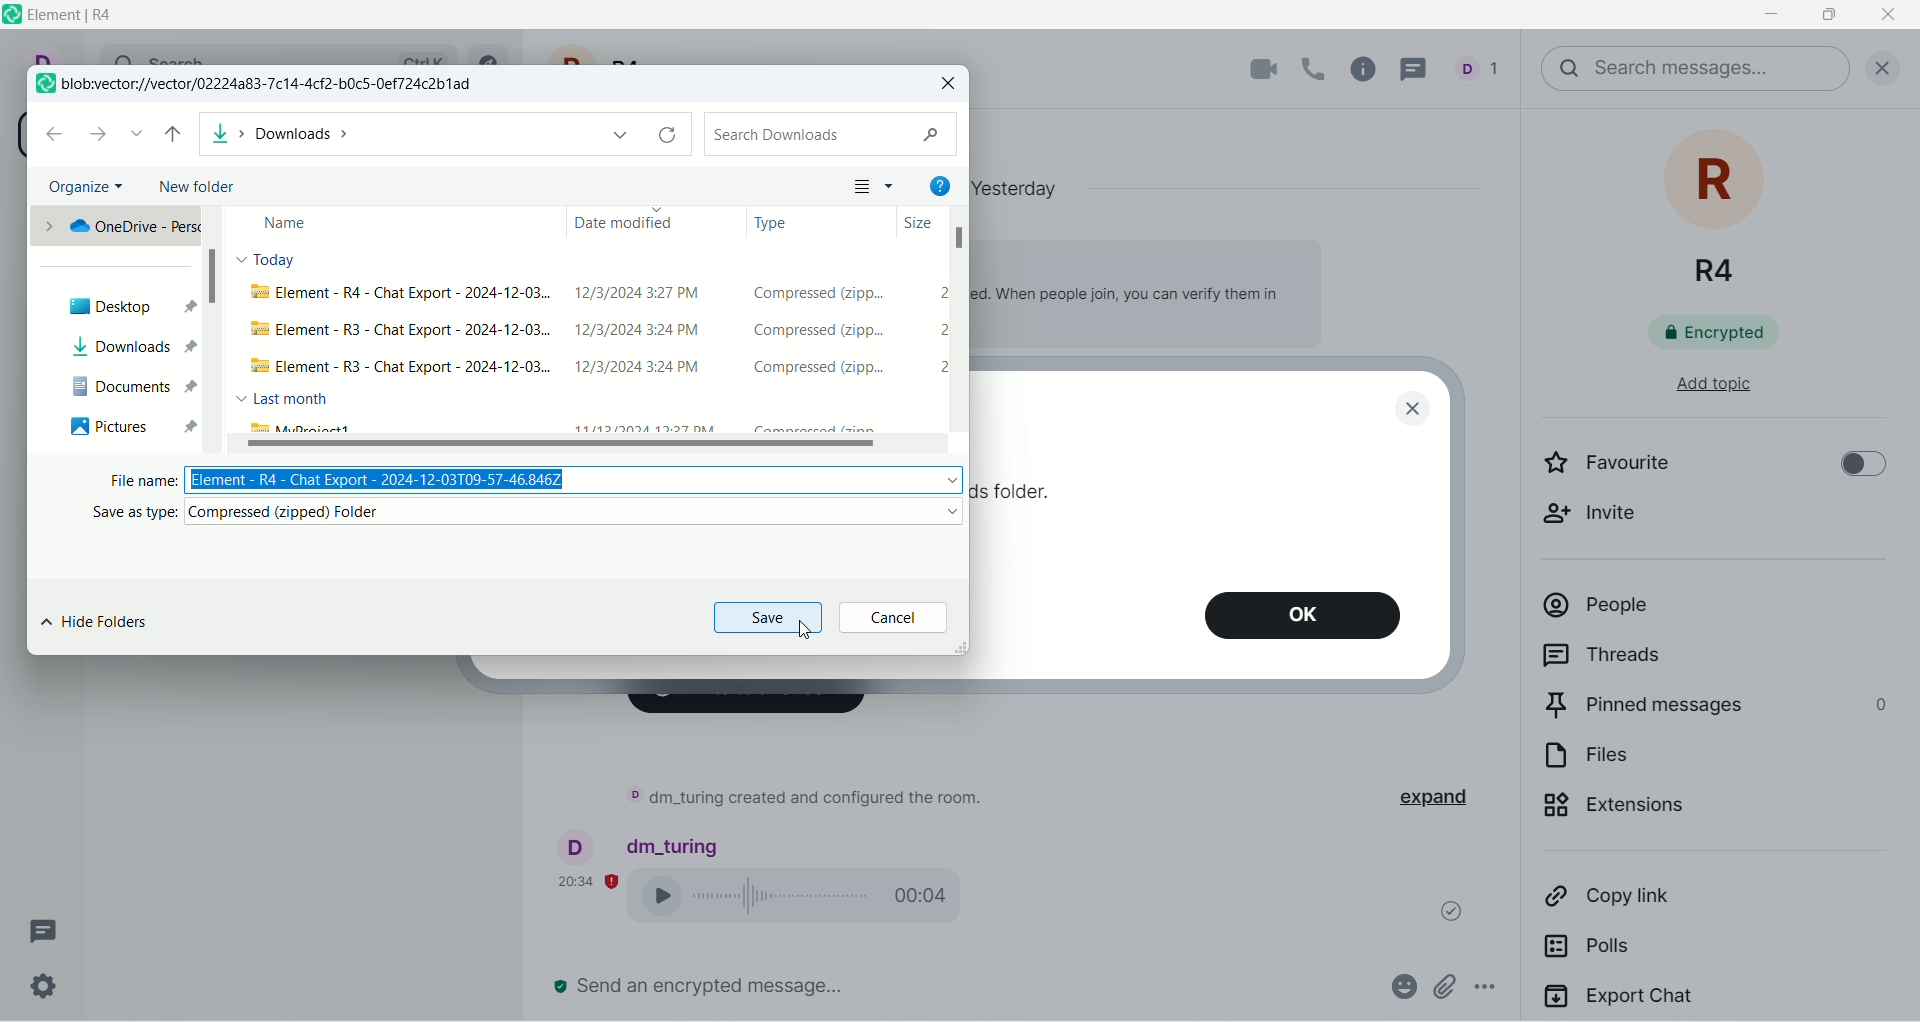 The image size is (1920, 1022). Describe the element at coordinates (518, 514) in the screenshot. I see `save as type` at that location.